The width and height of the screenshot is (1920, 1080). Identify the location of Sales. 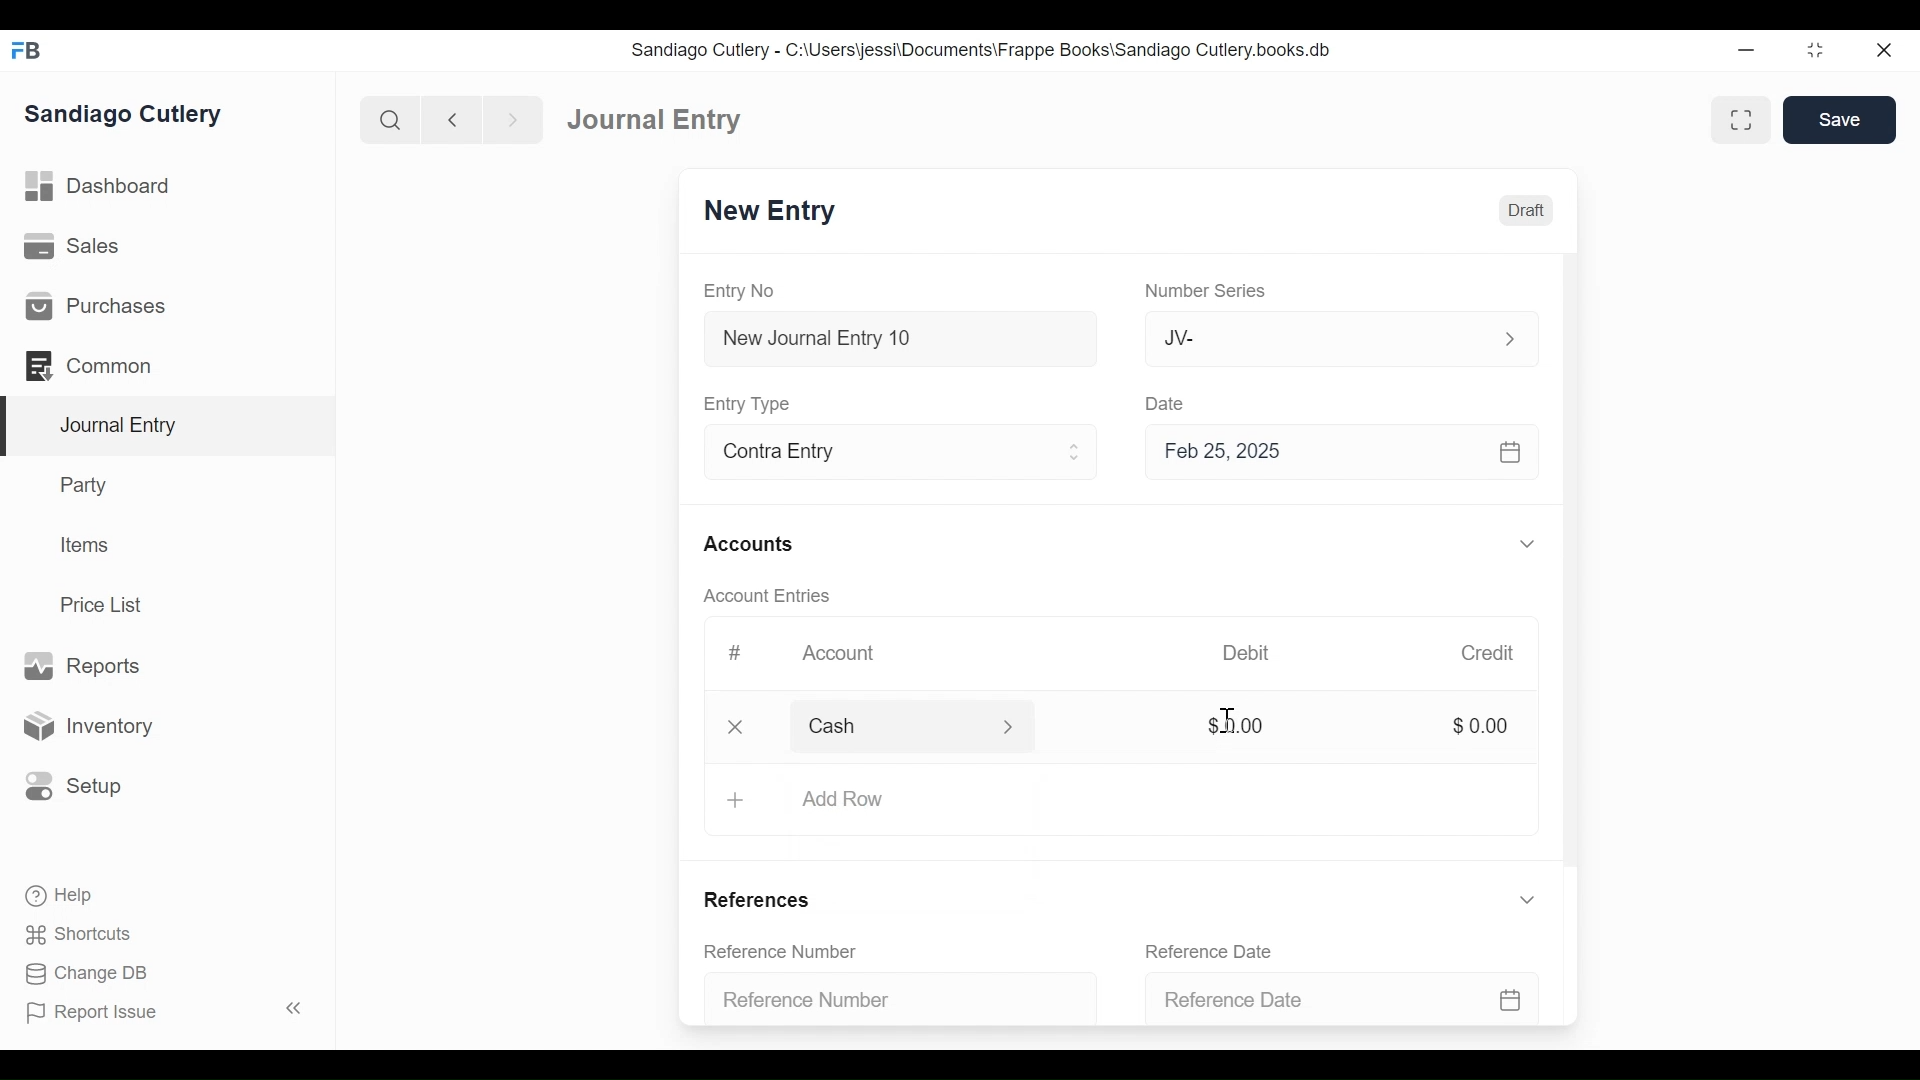
(70, 248).